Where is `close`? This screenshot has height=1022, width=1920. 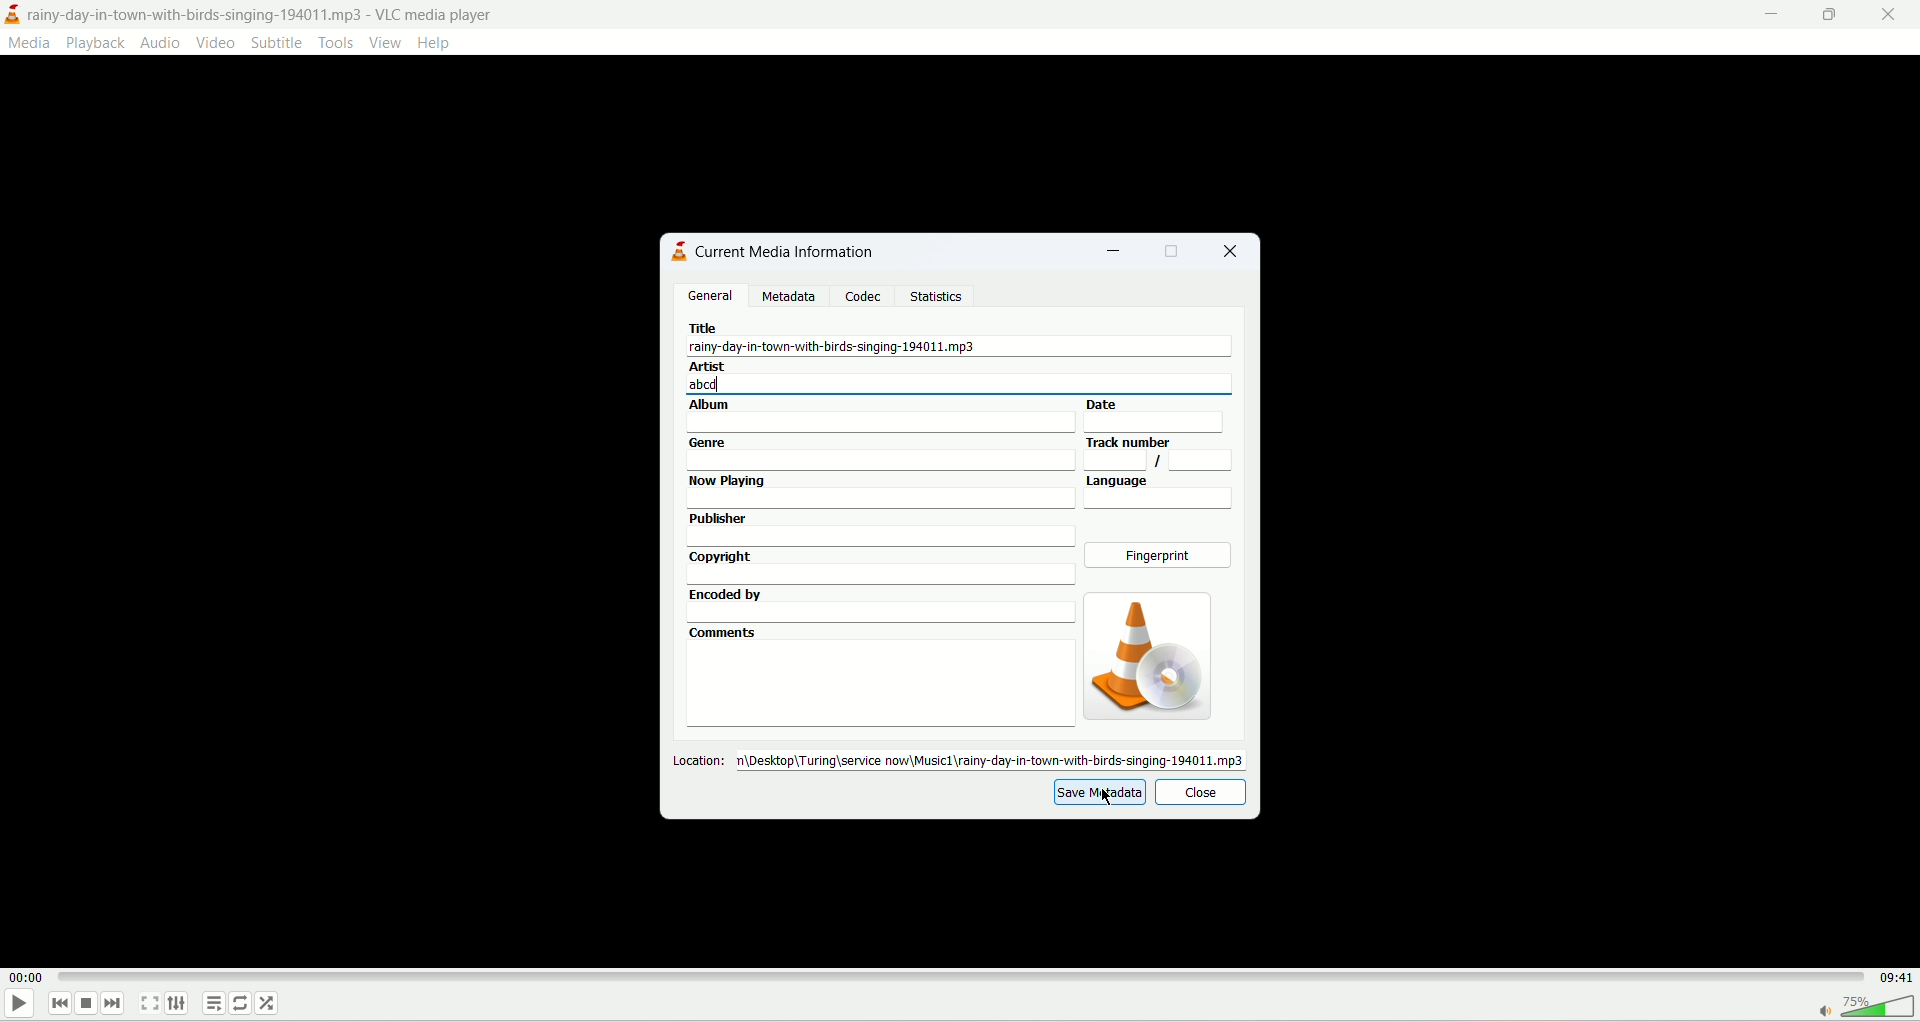
close is located at coordinates (1199, 792).